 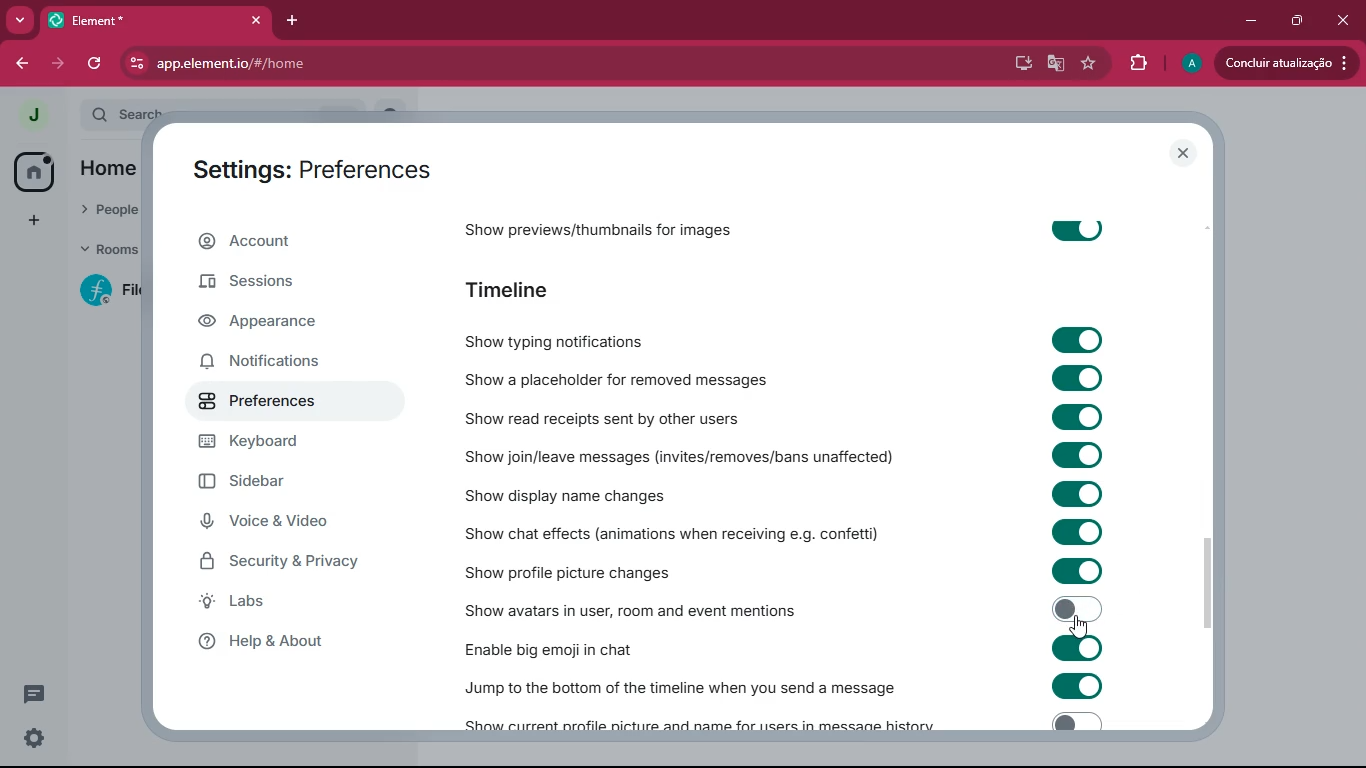 I want to click on more, so click(x=19, y=20).